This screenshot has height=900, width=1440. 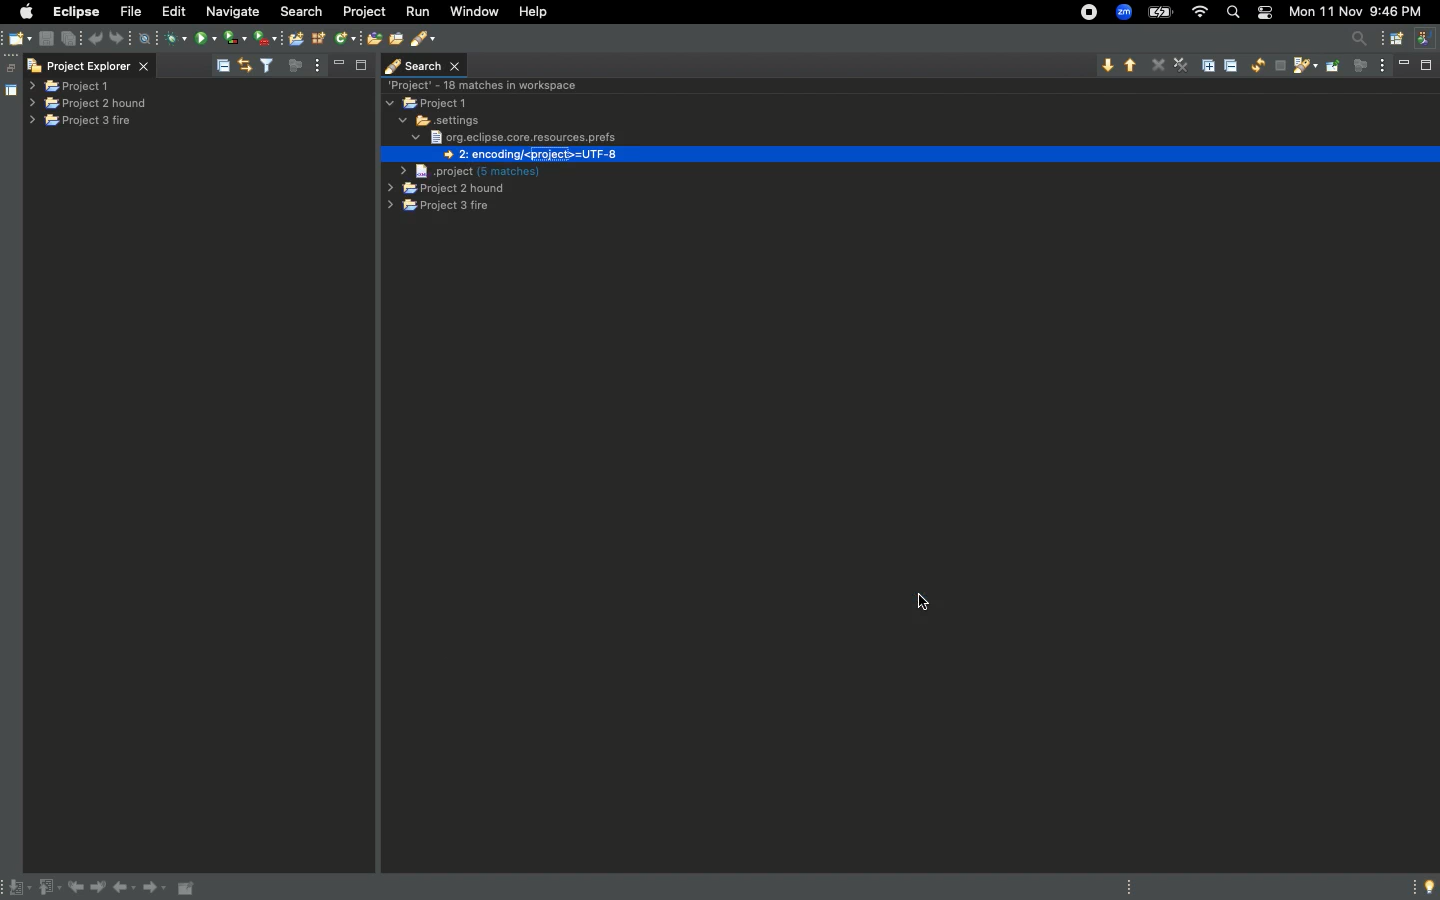 What do you see at coordinates (1263, 14) in the screenshot?
I see `Notification` at bounding box center [1263, 14].